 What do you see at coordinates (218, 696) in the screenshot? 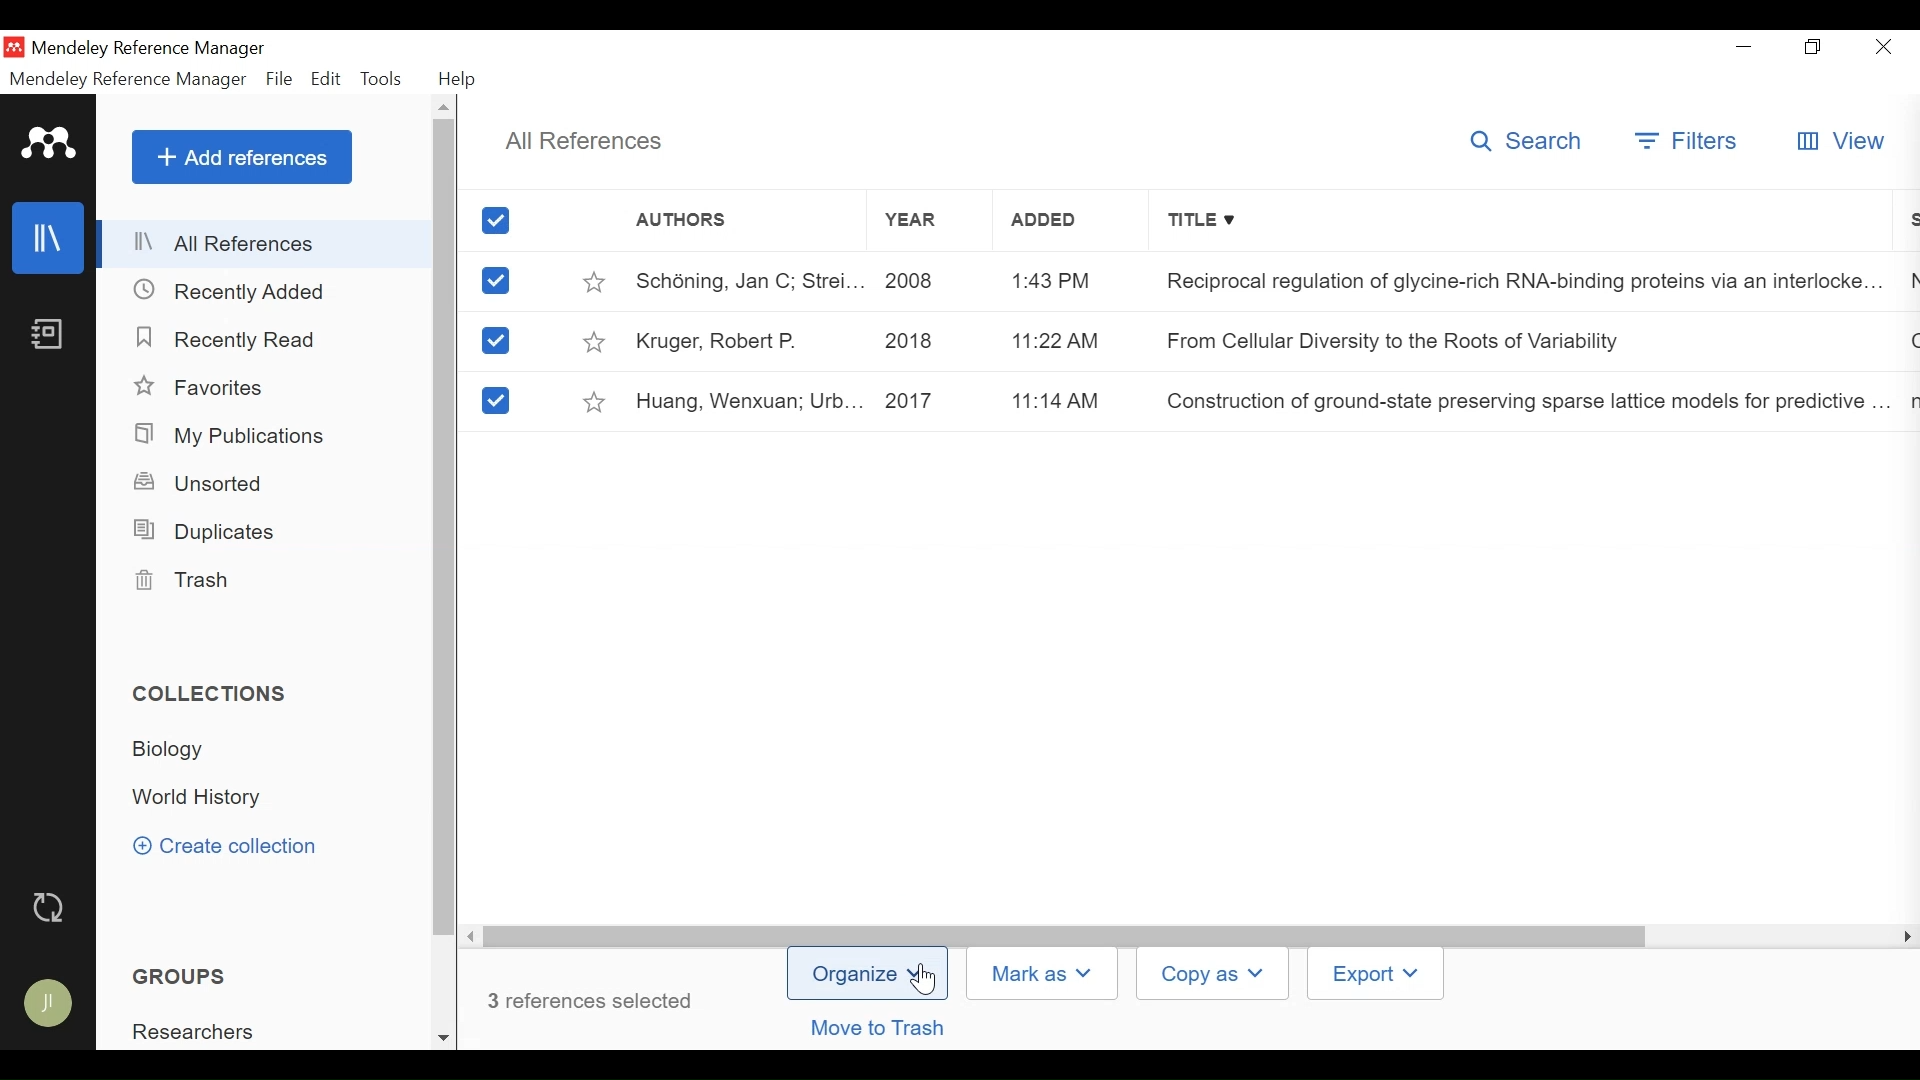
I see `Collection` at bounding box center [218, 696].